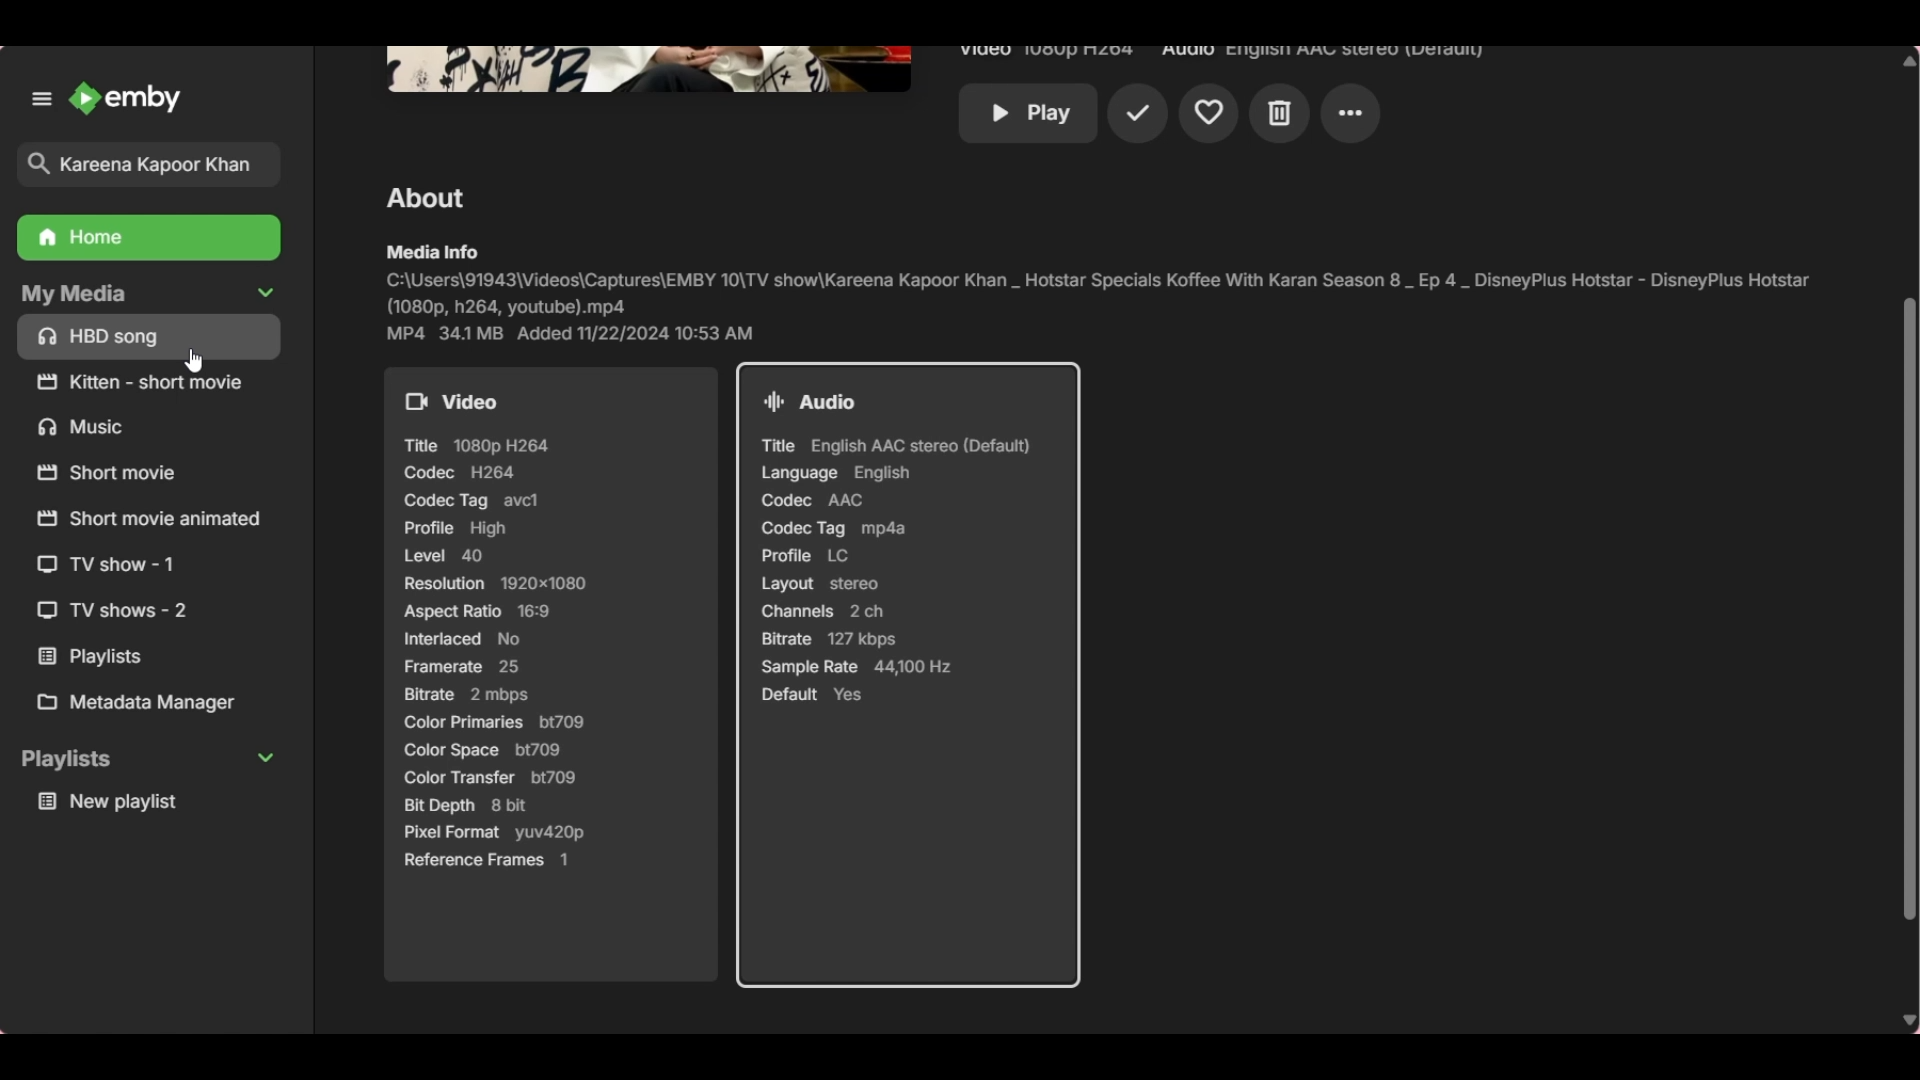  What do you see at coordinates (151, 703) in the screenshot?
I see `Metadata manager` at bounding box center [151, 703].